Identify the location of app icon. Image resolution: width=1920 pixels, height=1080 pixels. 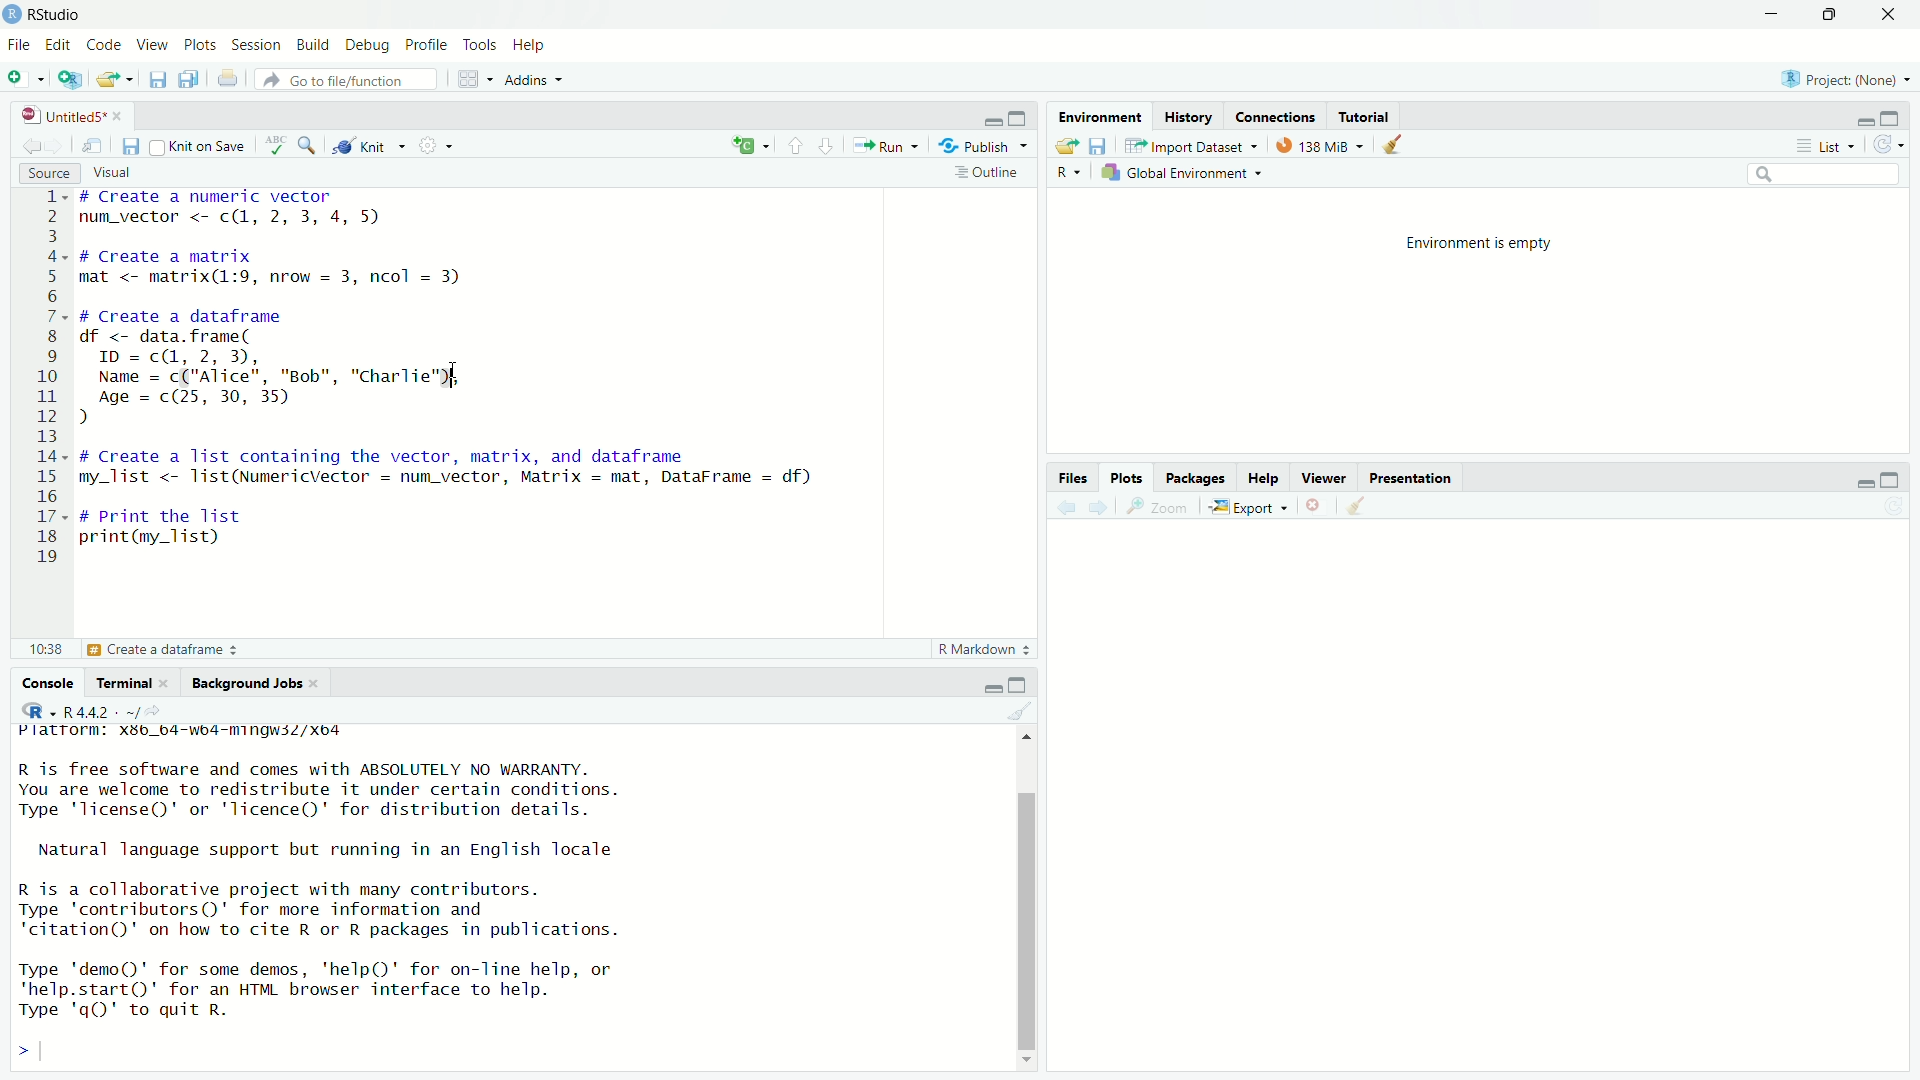
(13, 13).